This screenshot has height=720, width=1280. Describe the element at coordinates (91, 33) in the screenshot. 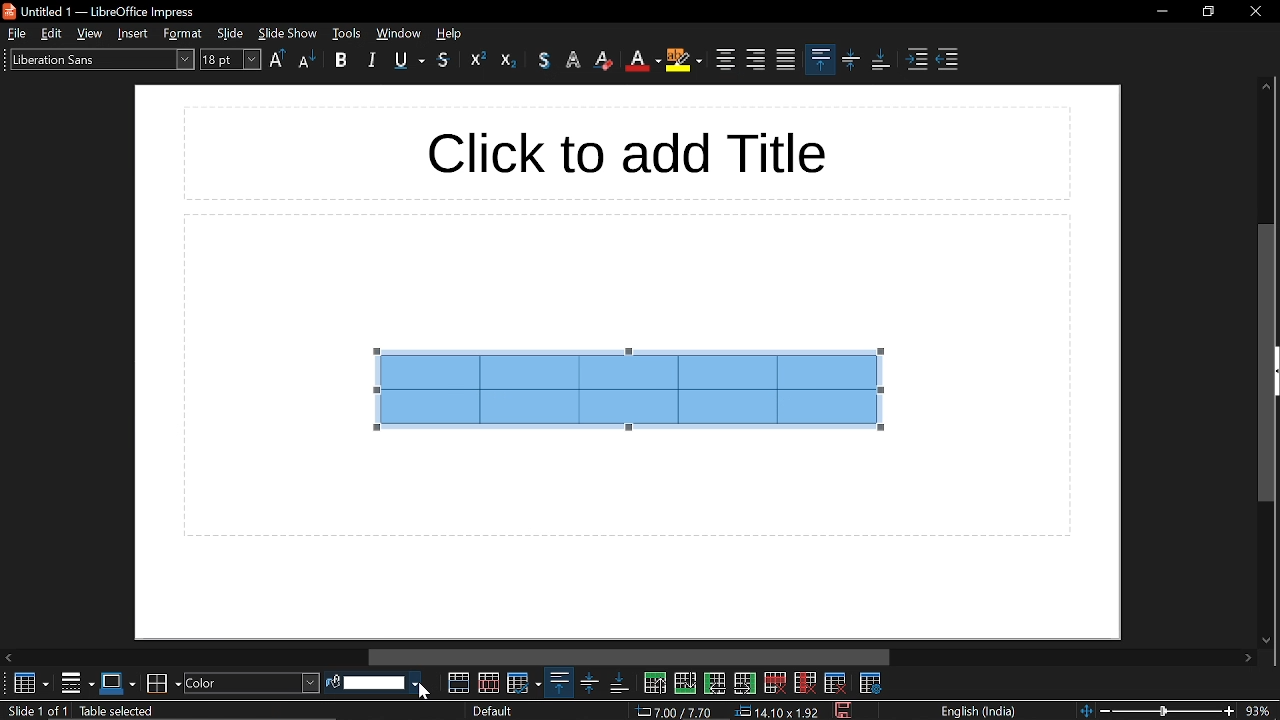

I see `view` at that location.